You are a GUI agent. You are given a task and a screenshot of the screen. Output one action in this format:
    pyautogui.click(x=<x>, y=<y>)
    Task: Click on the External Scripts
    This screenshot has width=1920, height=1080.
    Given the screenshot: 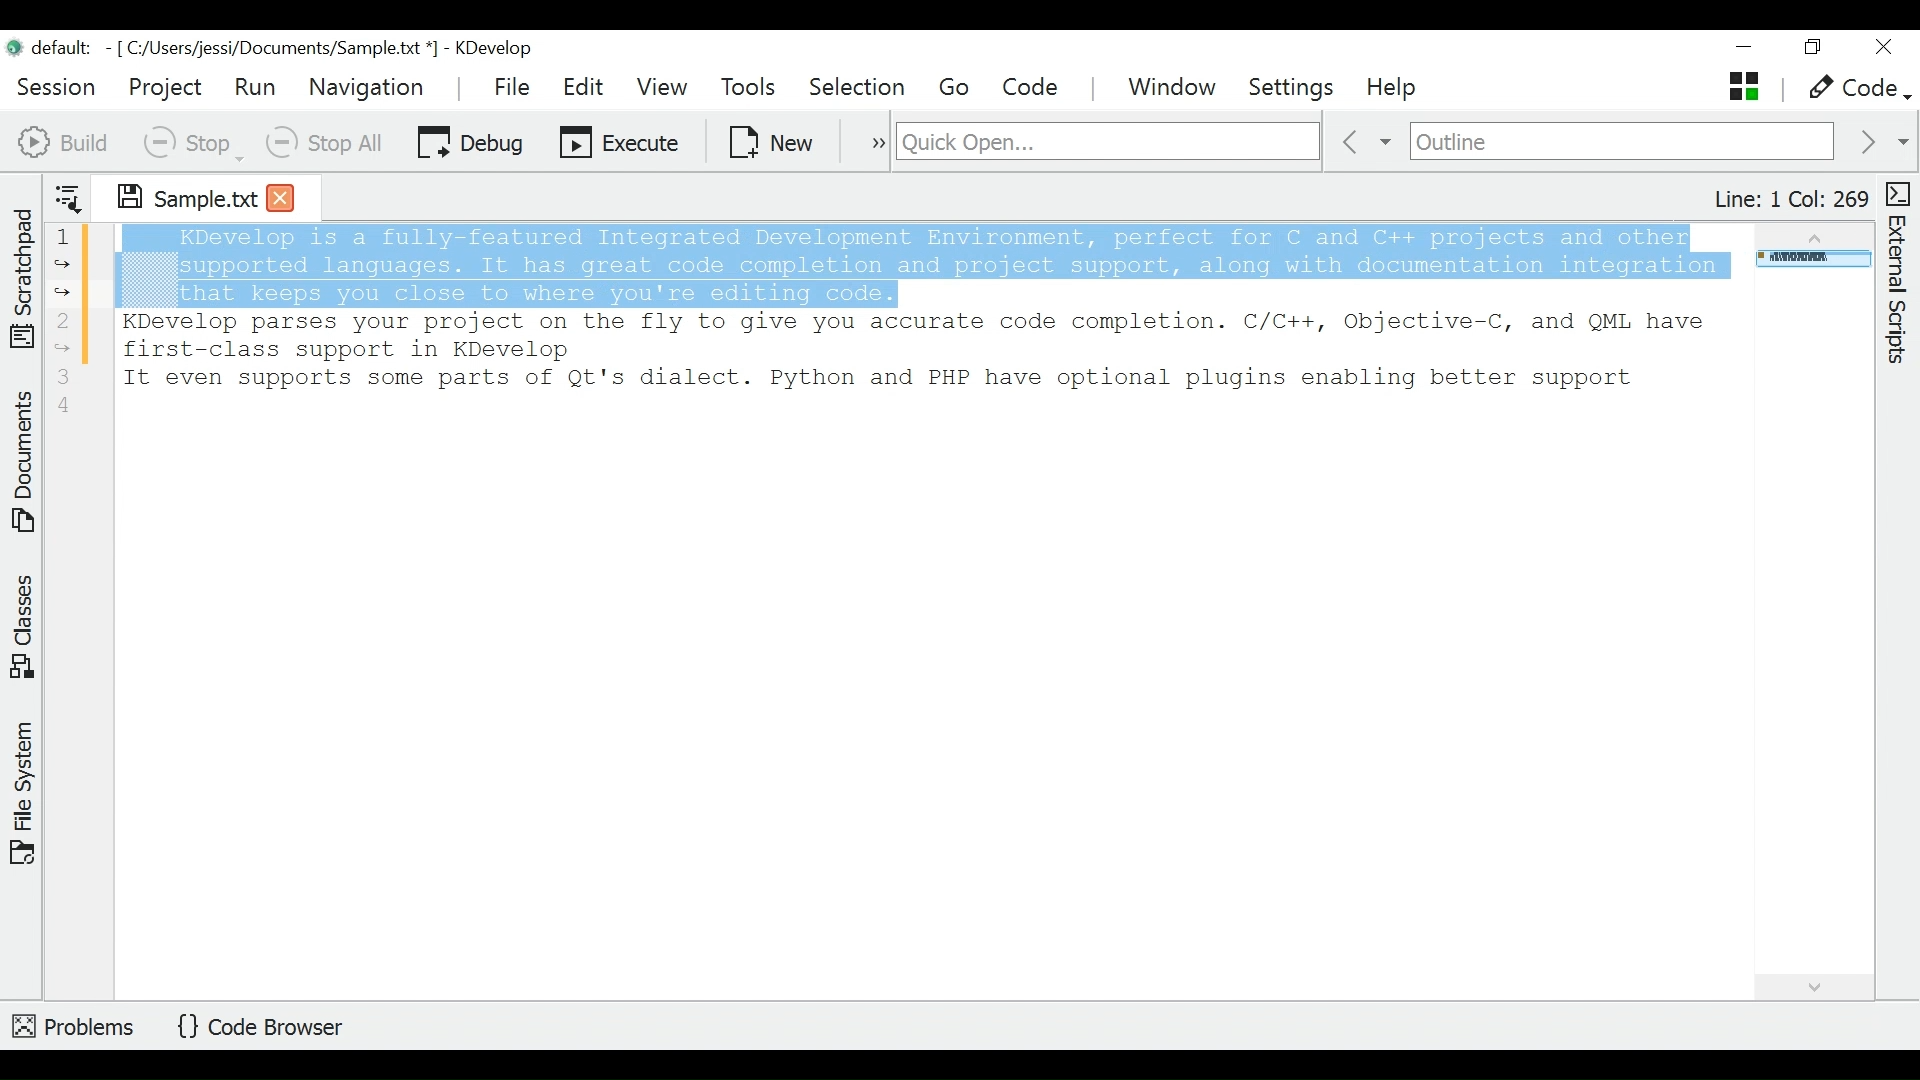 What is the action you would take?
    pyautogui.click(x=1901, y=274)
    